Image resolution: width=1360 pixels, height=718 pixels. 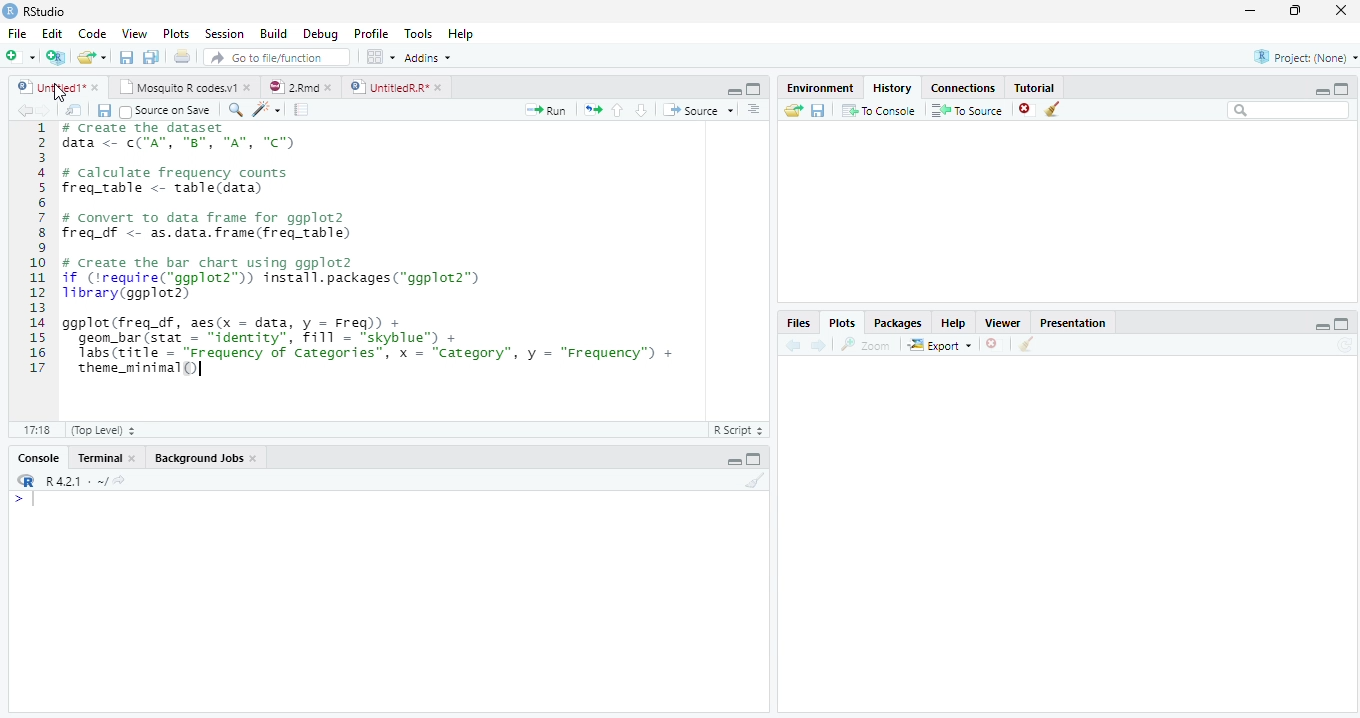 What do you see at coordinates (52, 35) in the screenshot?
I see `Edit` at bounding box center [52, 35].